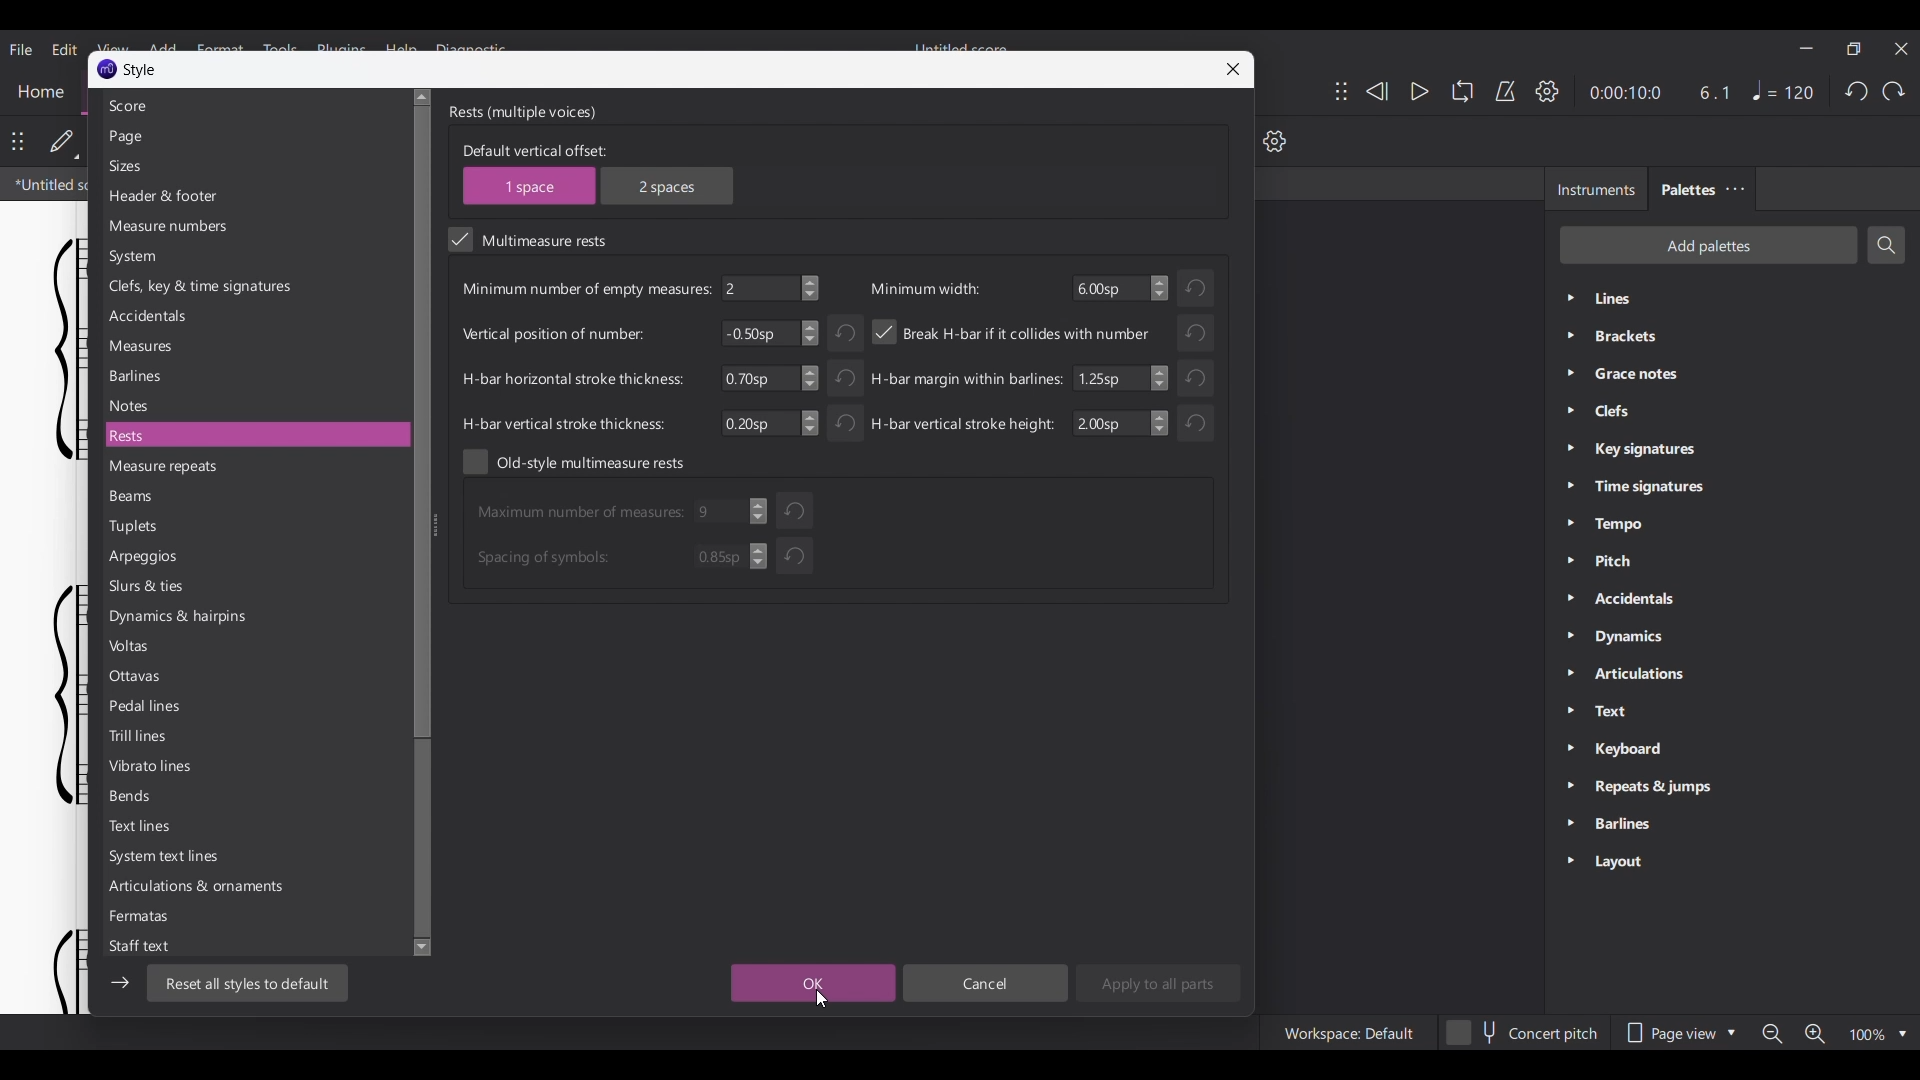 The width and height of the screenshot is (1920, 1080). Describe the element at coordinates (1783, 90) in the screenshot. I see `Tempo` at that location.